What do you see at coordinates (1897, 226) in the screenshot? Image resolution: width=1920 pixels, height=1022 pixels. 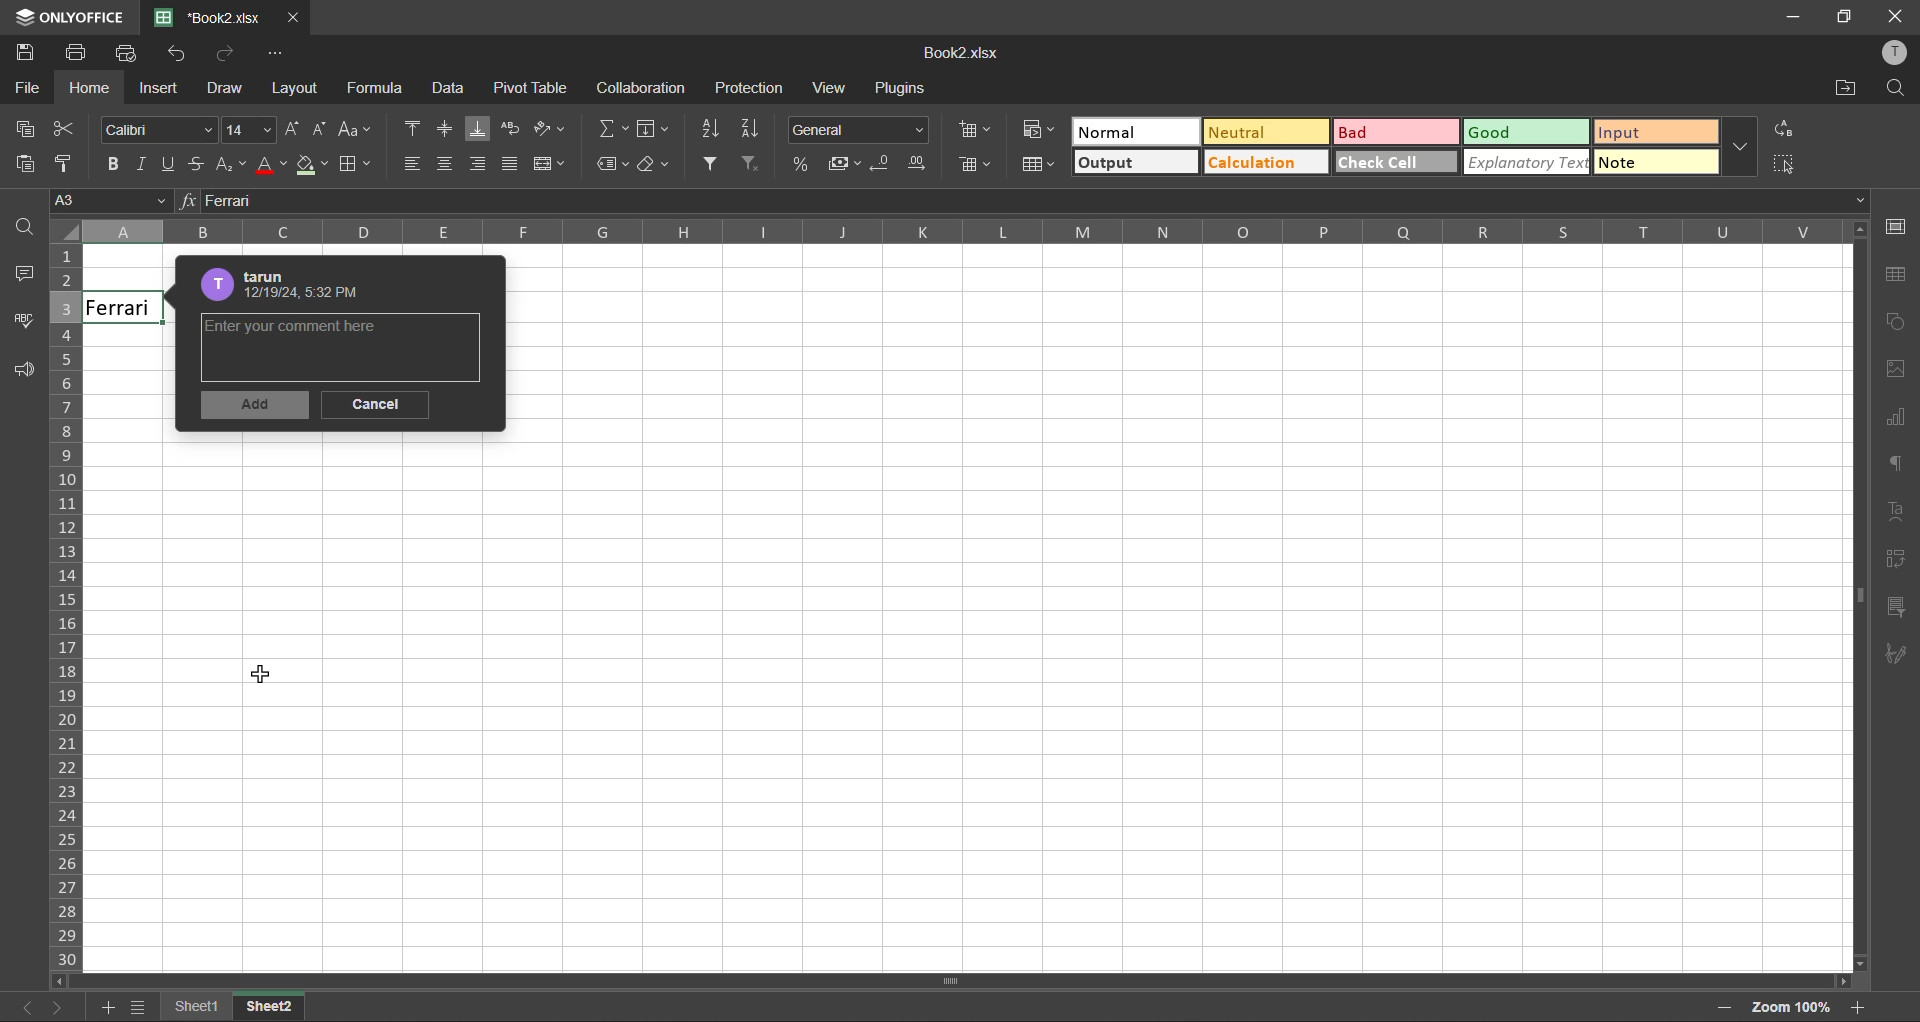 I see `cell settings` at bounding box center [1897, 226].